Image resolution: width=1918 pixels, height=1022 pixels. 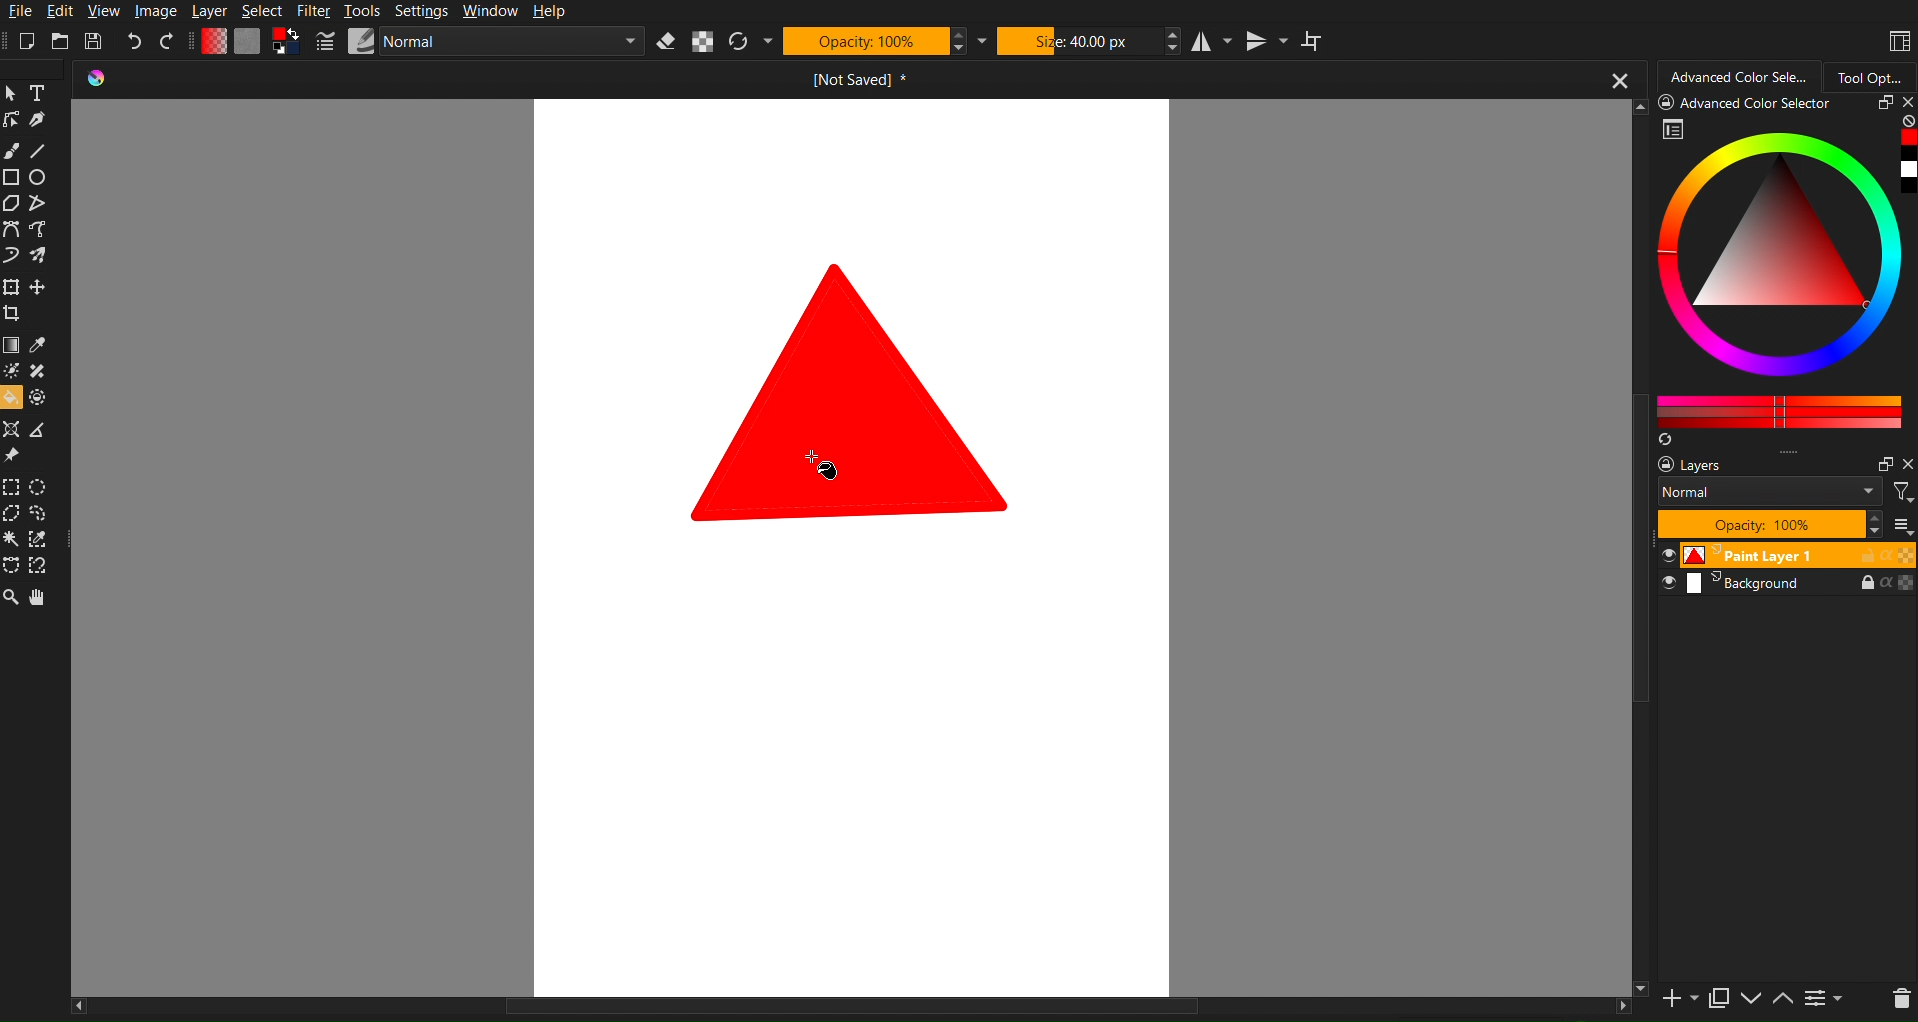 What do you see at coordinates (1824, 1000) in the screenshot?
I see `view or change layer properties` at bounding box center [1824, 1000].